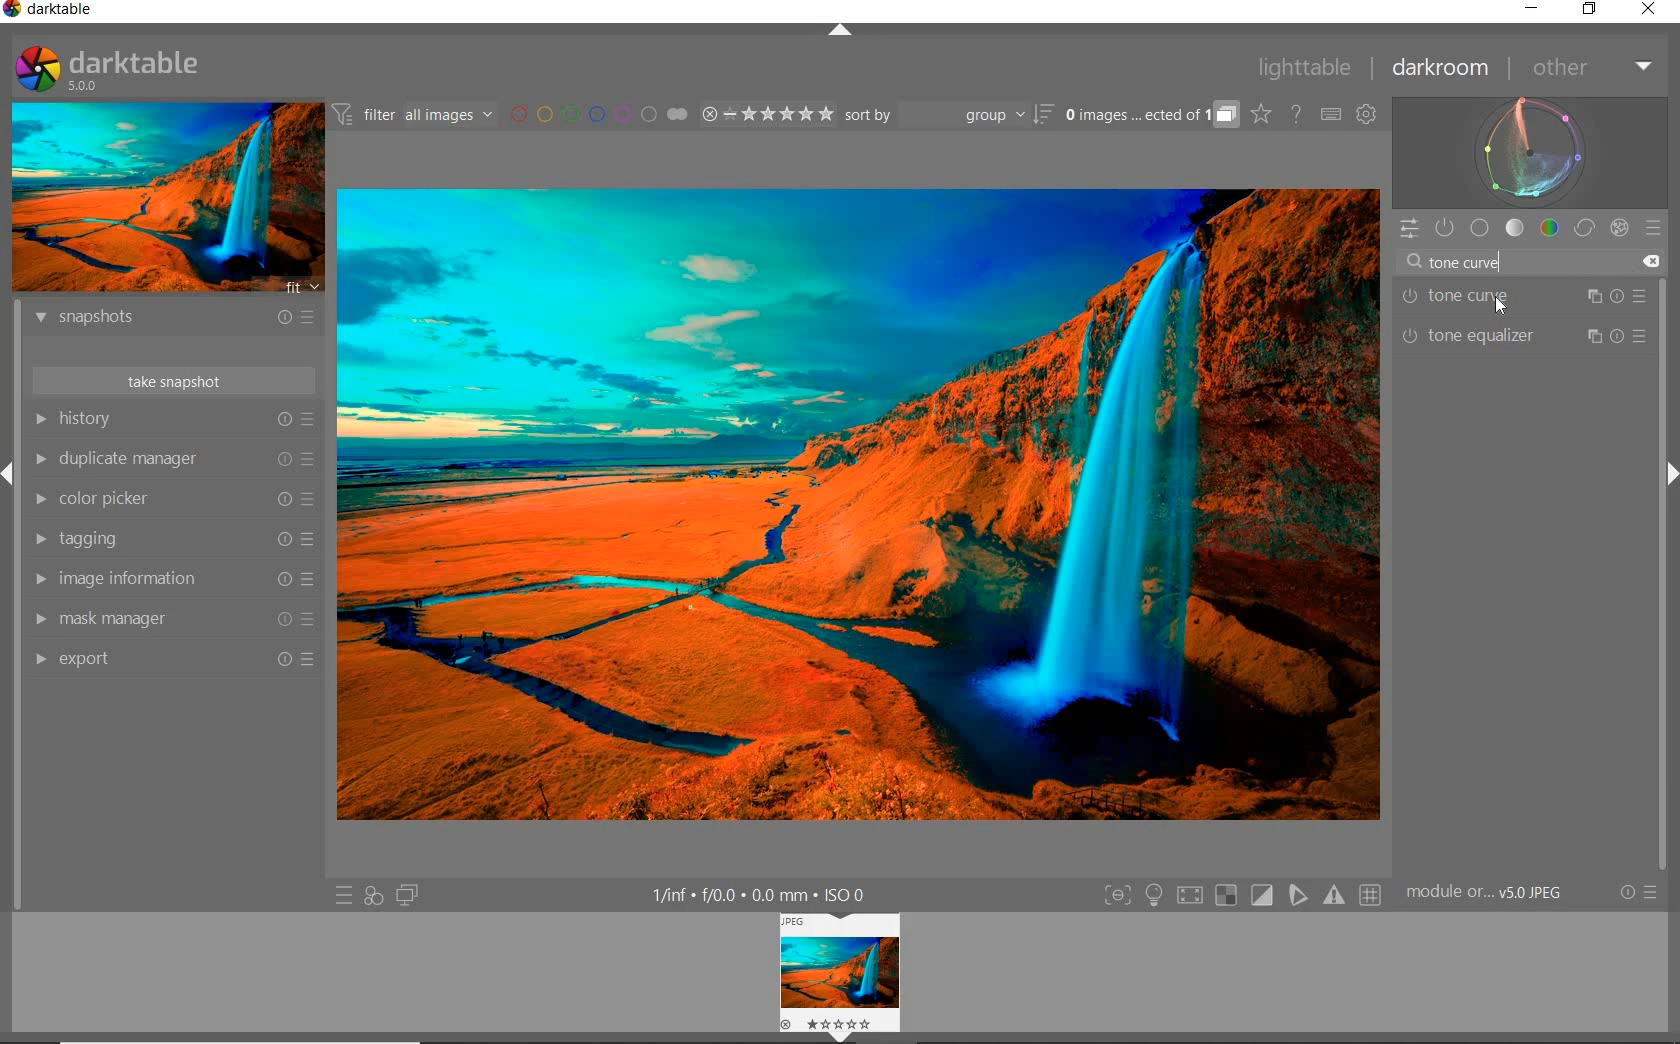  I want to click on Expand/Collapse, so click(847, 1037).